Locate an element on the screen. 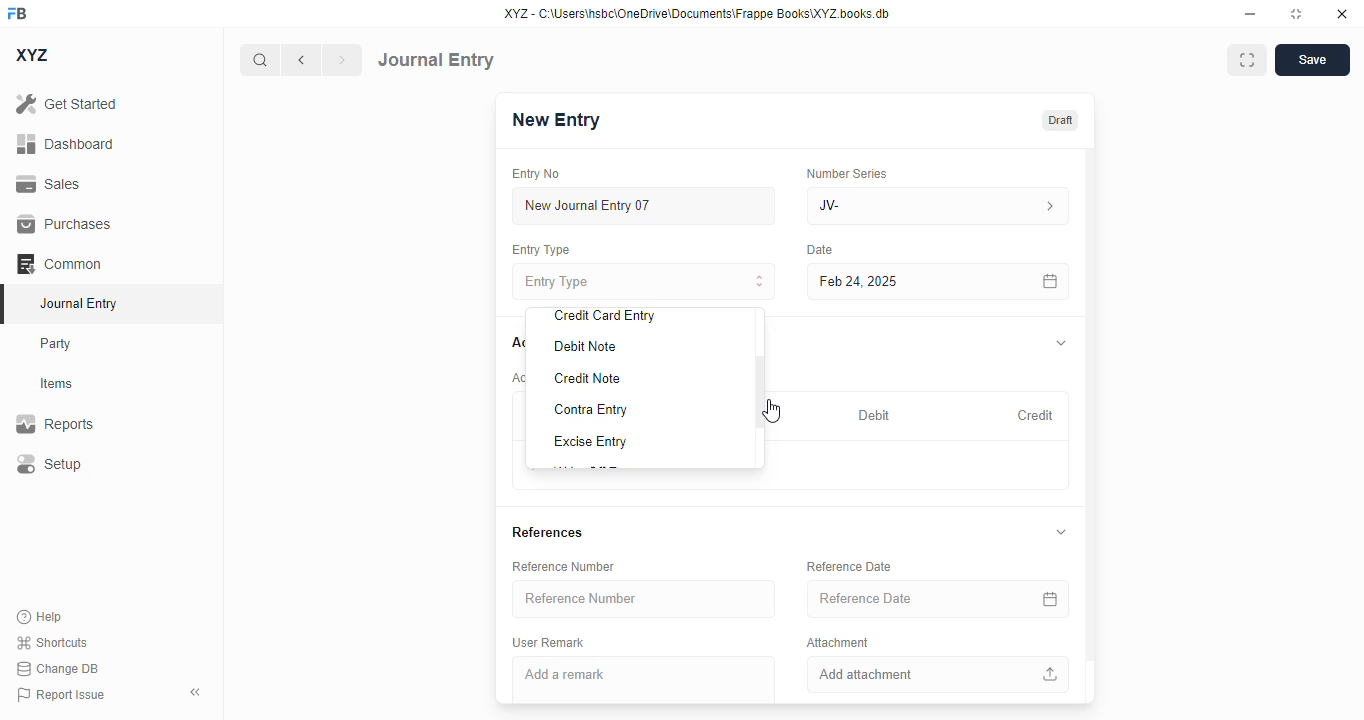  items is located at coordinates (57, 384).